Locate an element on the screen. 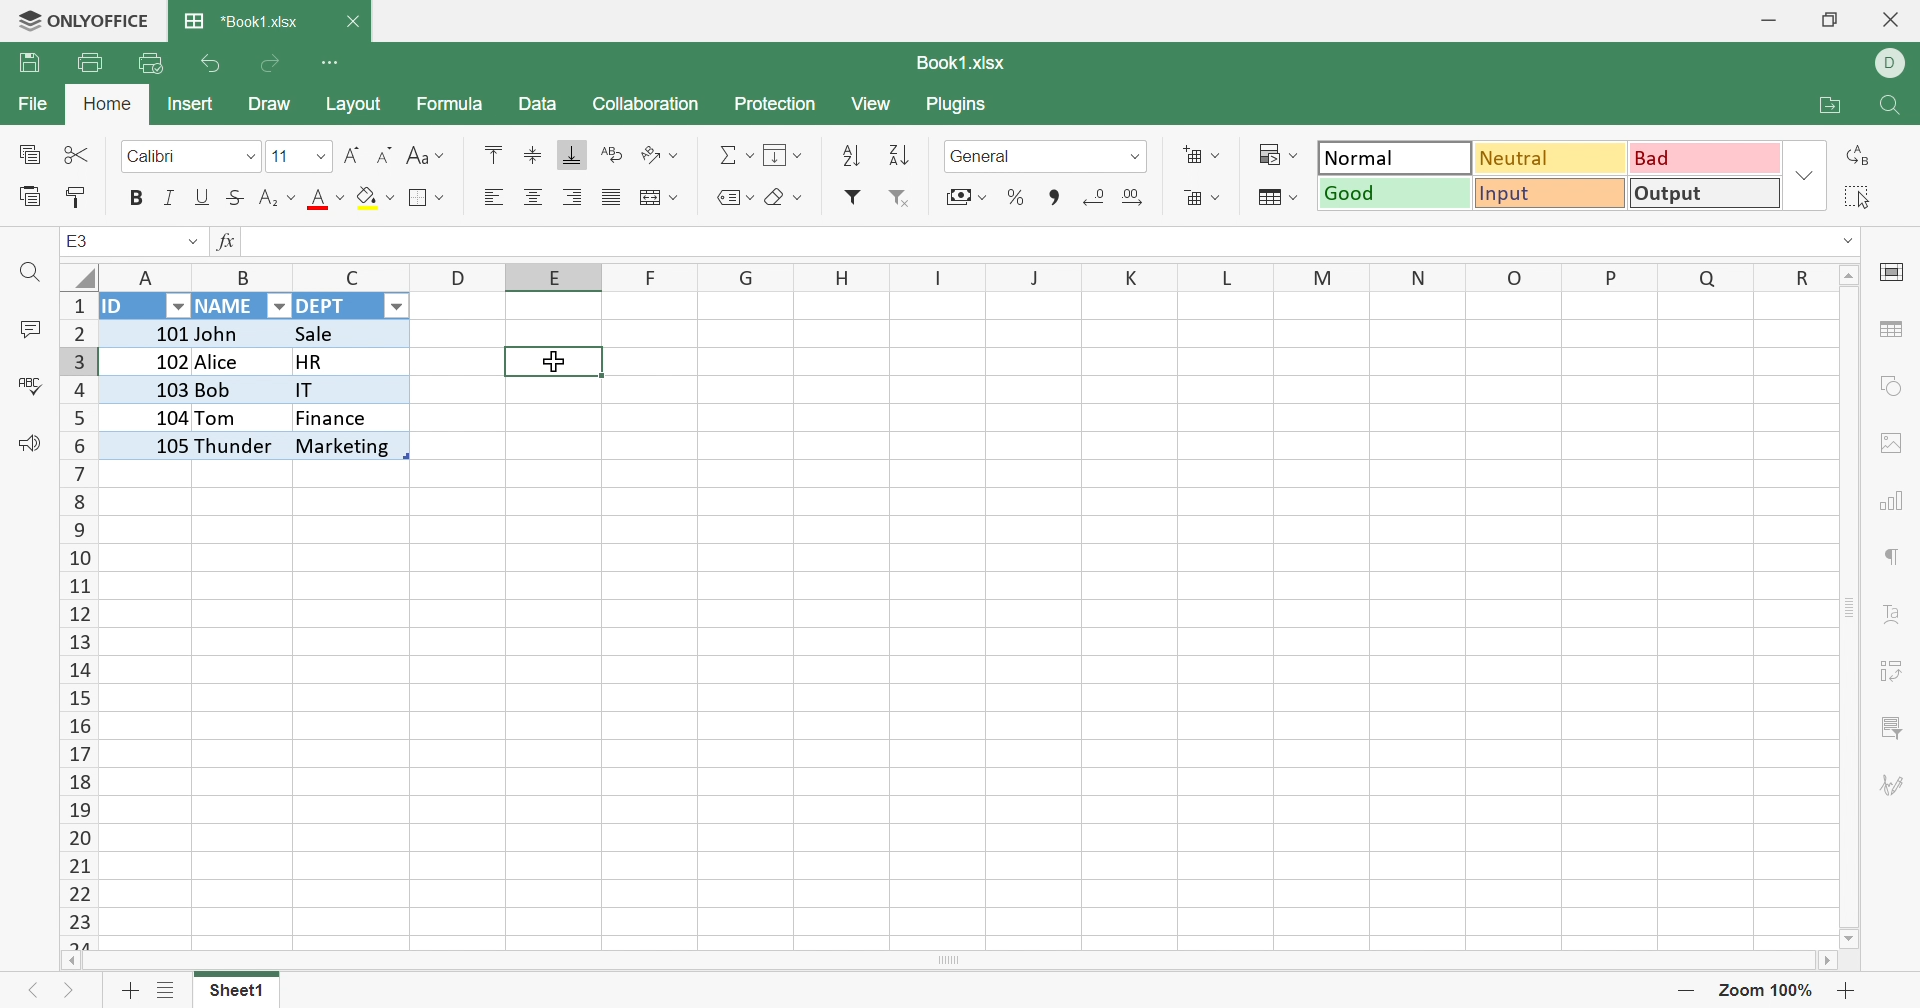 The image size is (1920, 1008). Summation is located at coordinates (727, 154).